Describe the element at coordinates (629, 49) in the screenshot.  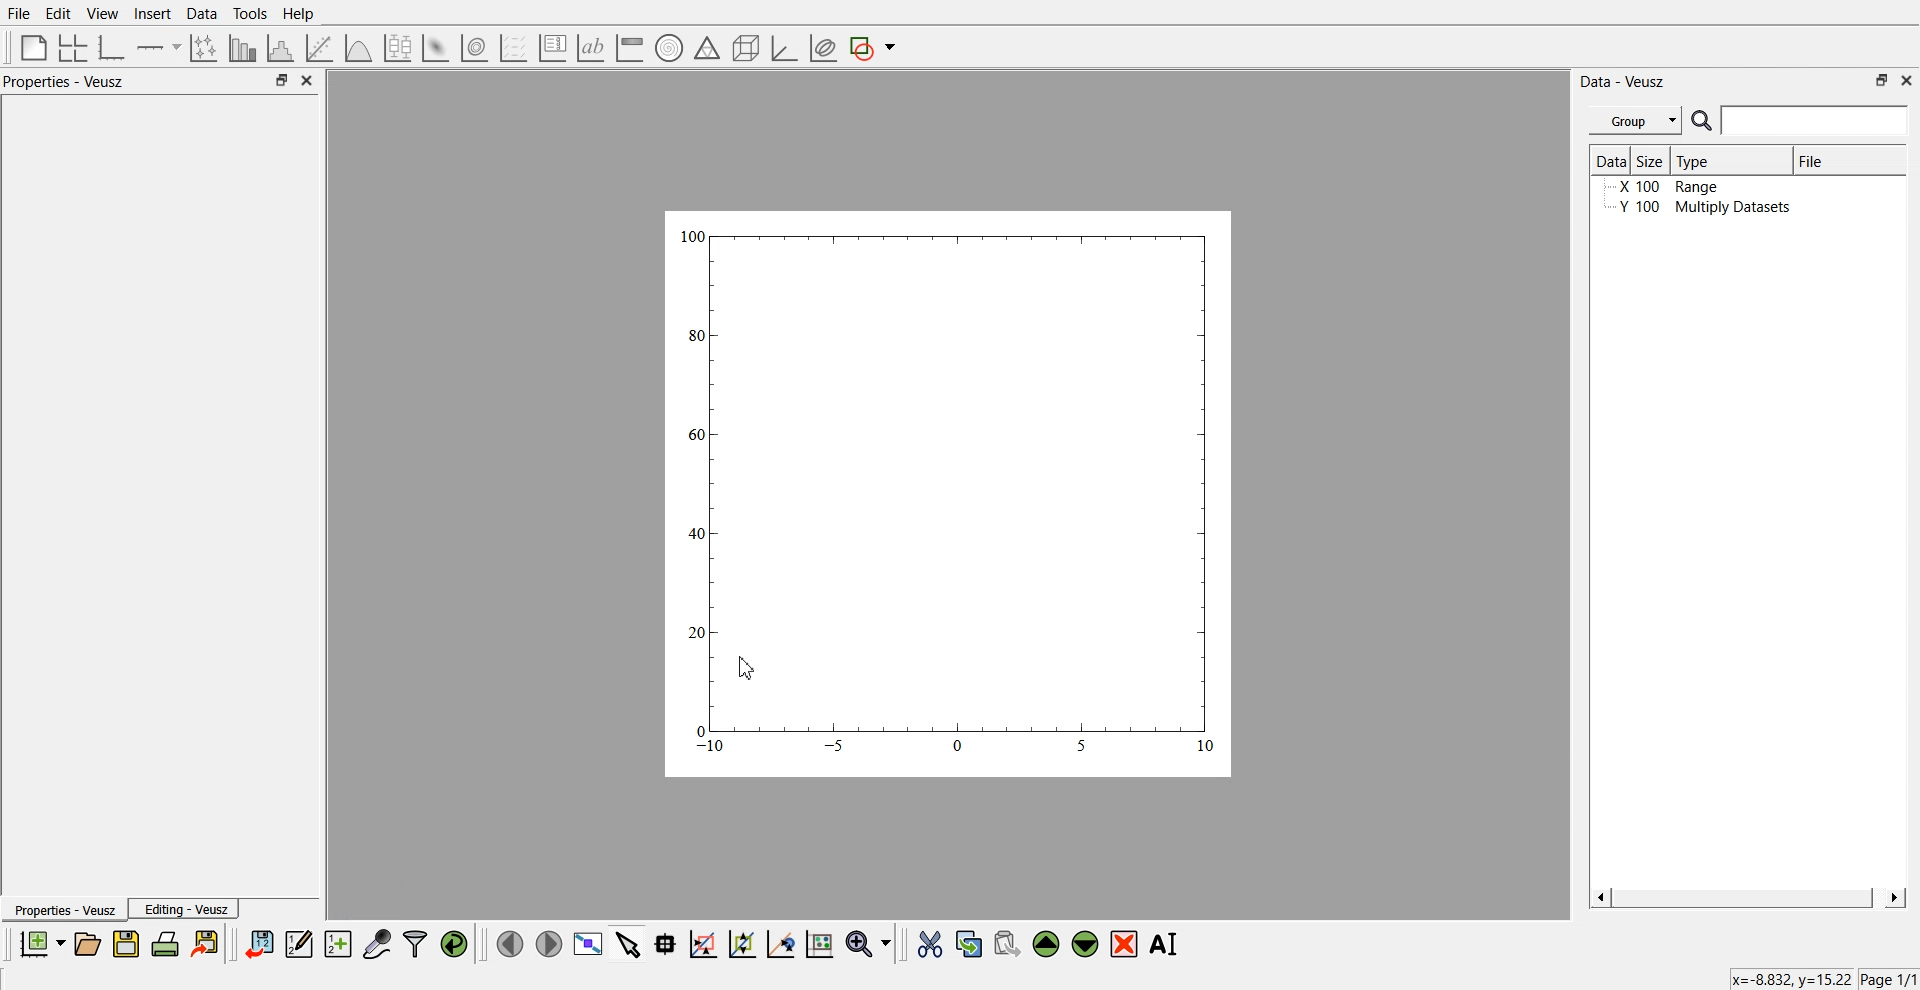
I see `image color bar` at that location.